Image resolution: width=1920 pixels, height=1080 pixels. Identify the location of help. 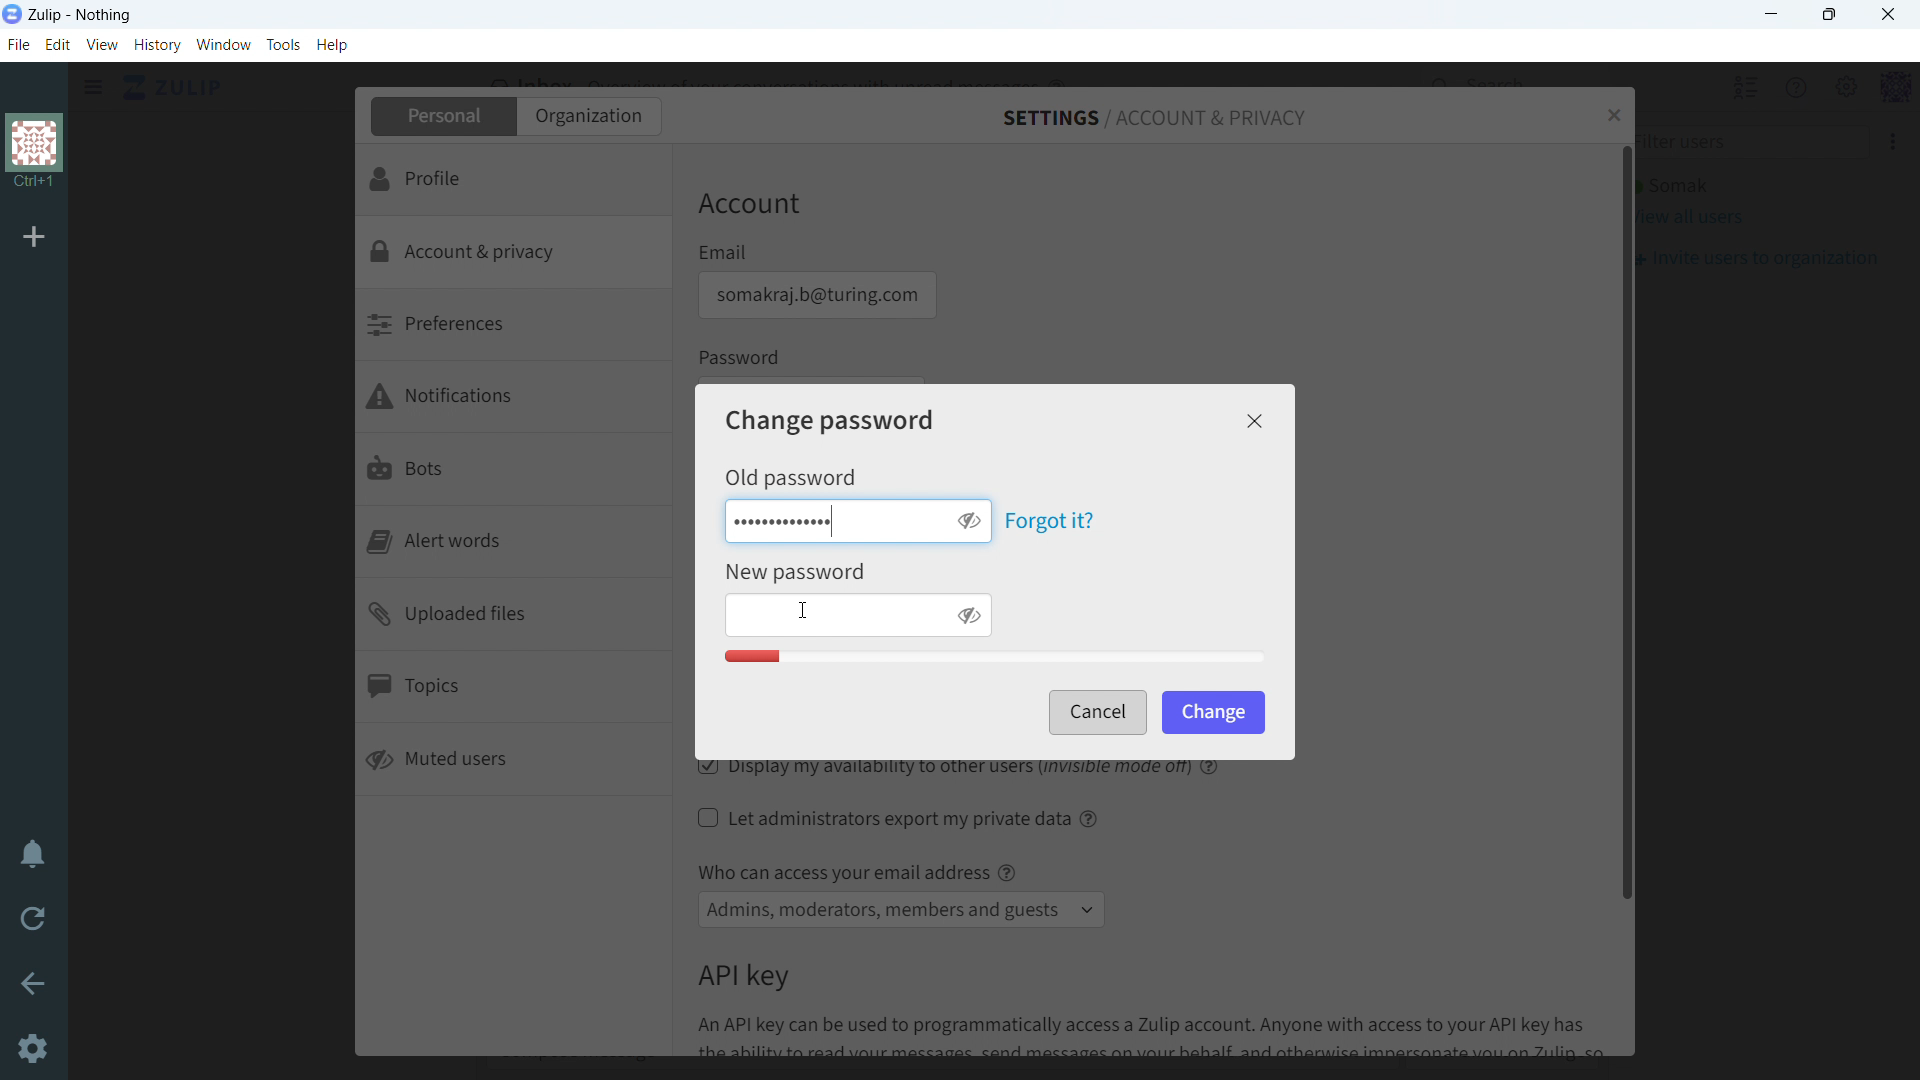
(332, 44).